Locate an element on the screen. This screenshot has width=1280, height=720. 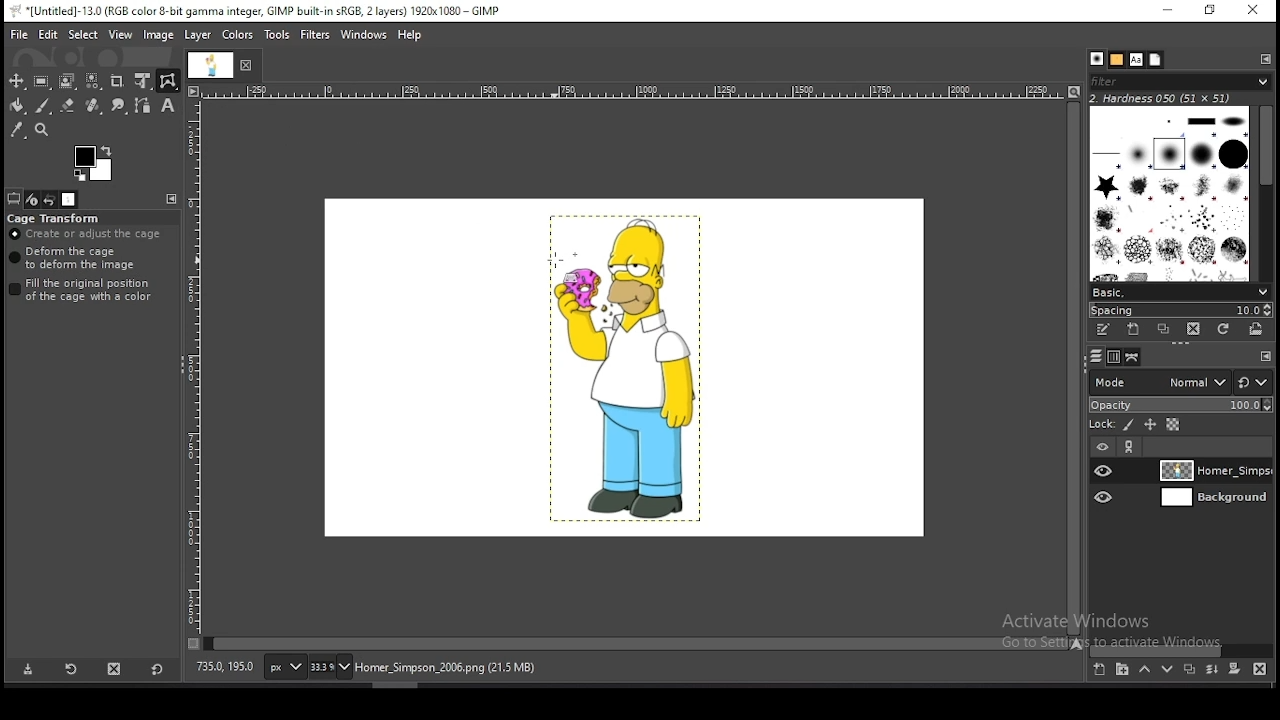
delete brush is located at coordinates (1195, 330).